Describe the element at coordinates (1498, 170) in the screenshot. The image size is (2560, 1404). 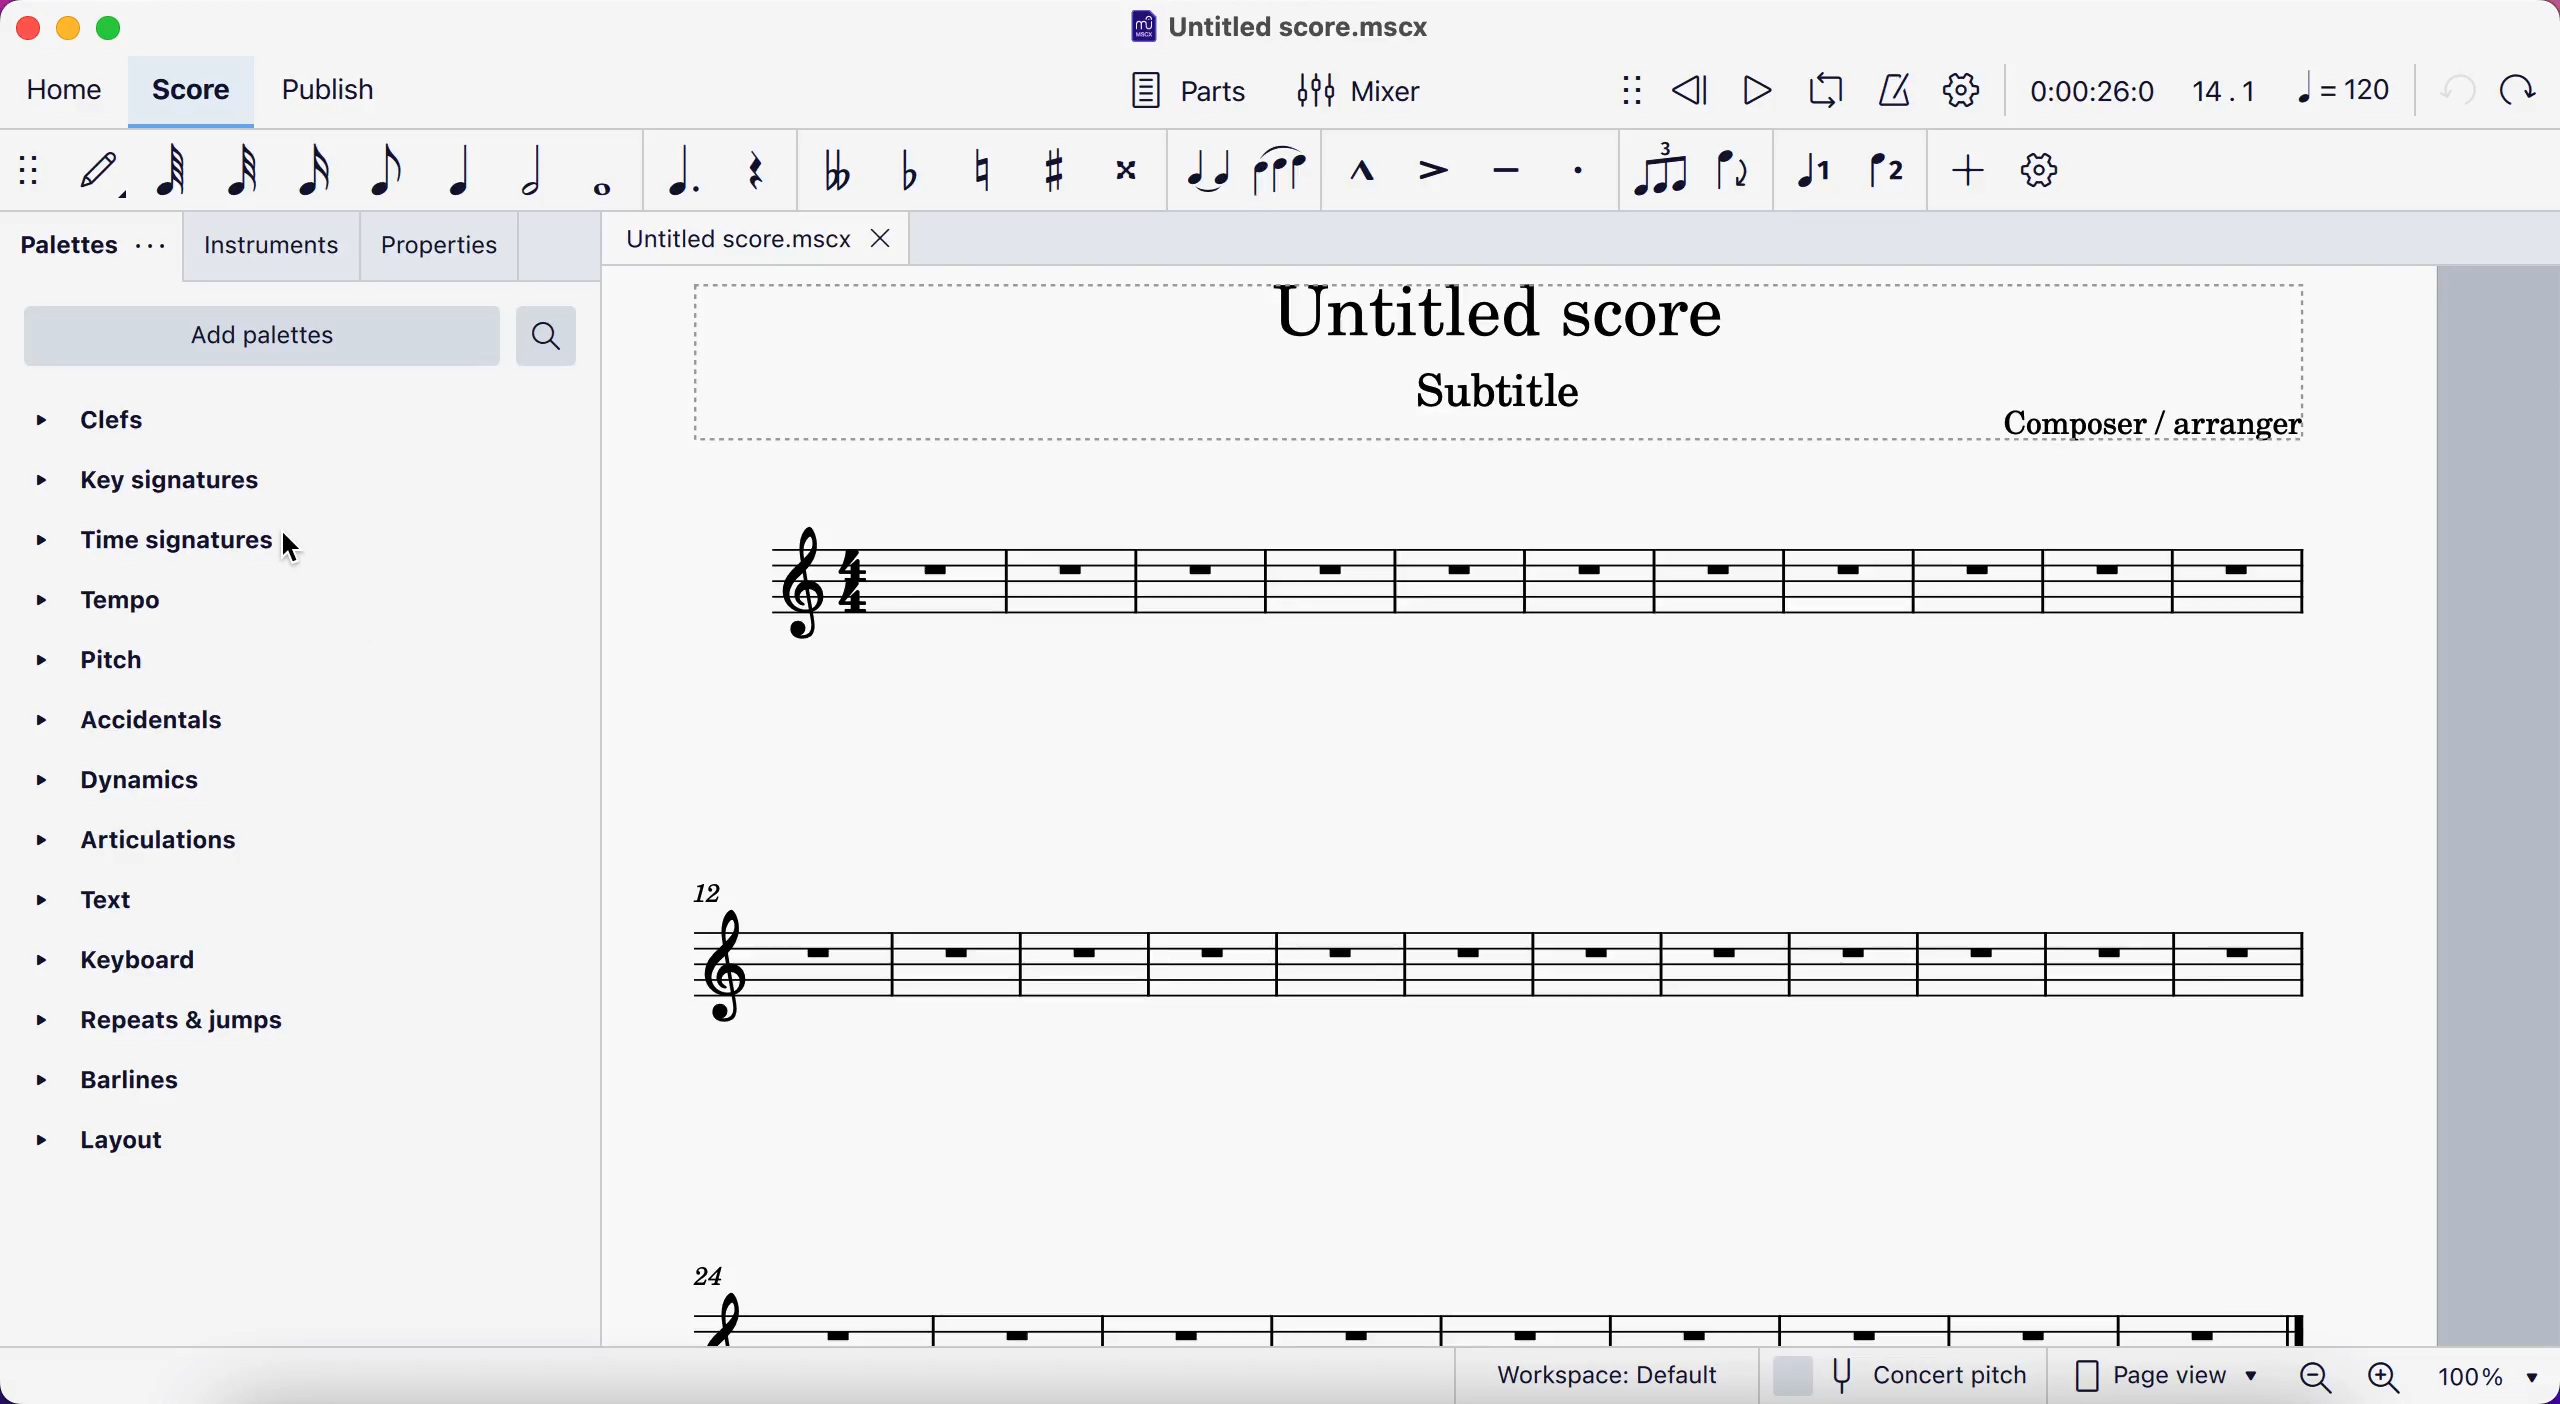
I see `tenuto` at that location.